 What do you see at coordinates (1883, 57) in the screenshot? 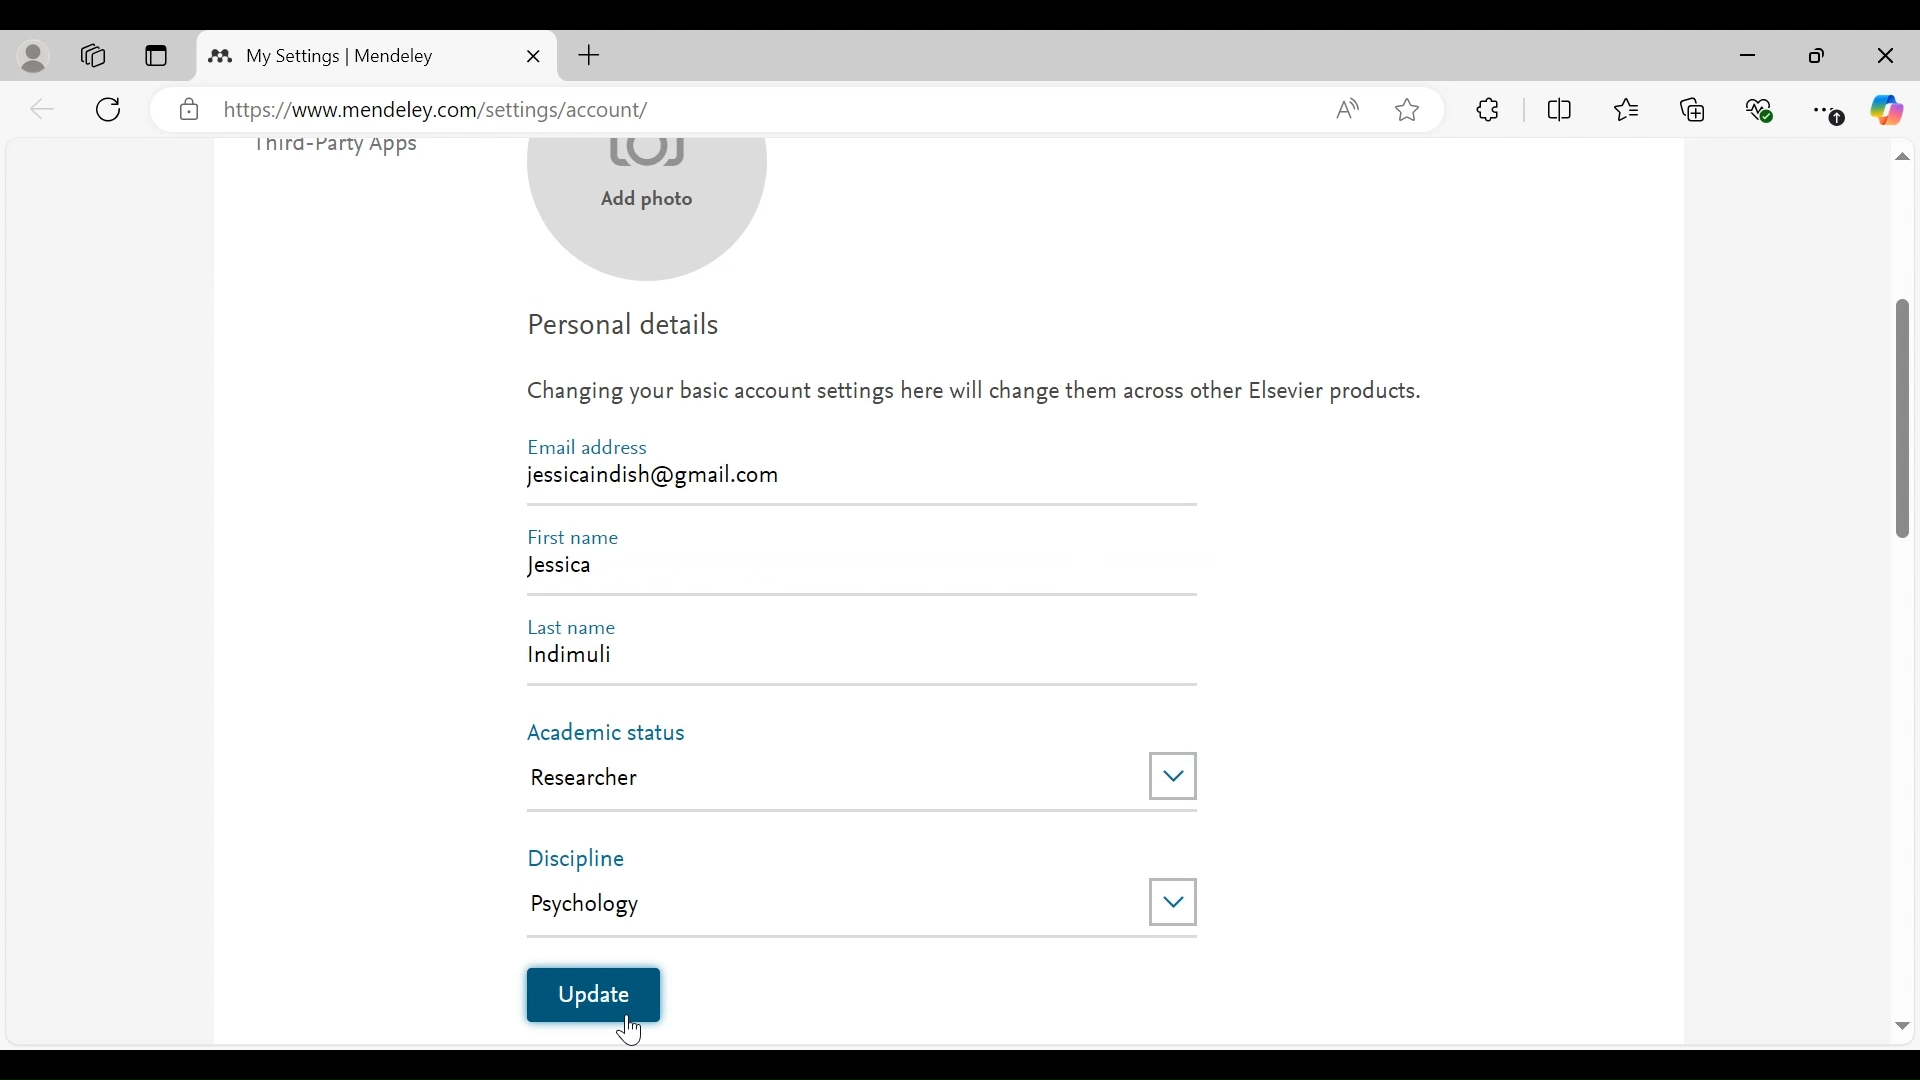
I see `Close` at bounding box center [1883, 57].